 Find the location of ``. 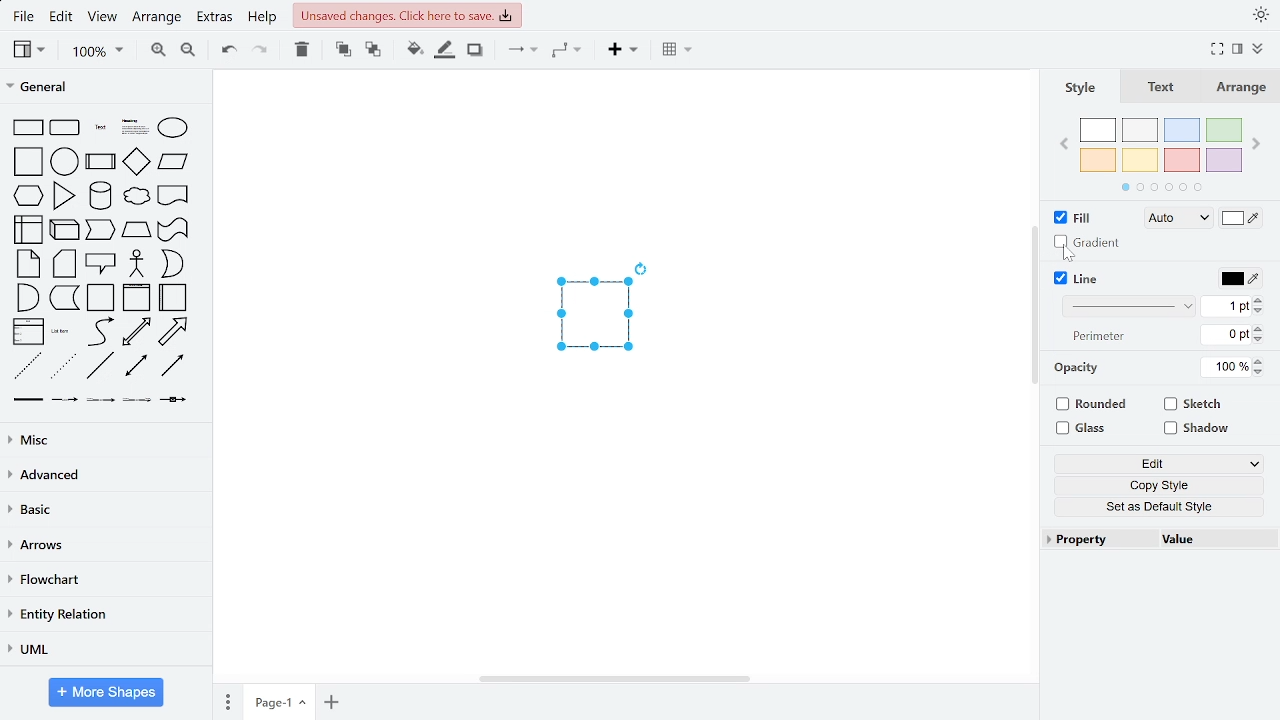

 is located at coordinates (63, 398).